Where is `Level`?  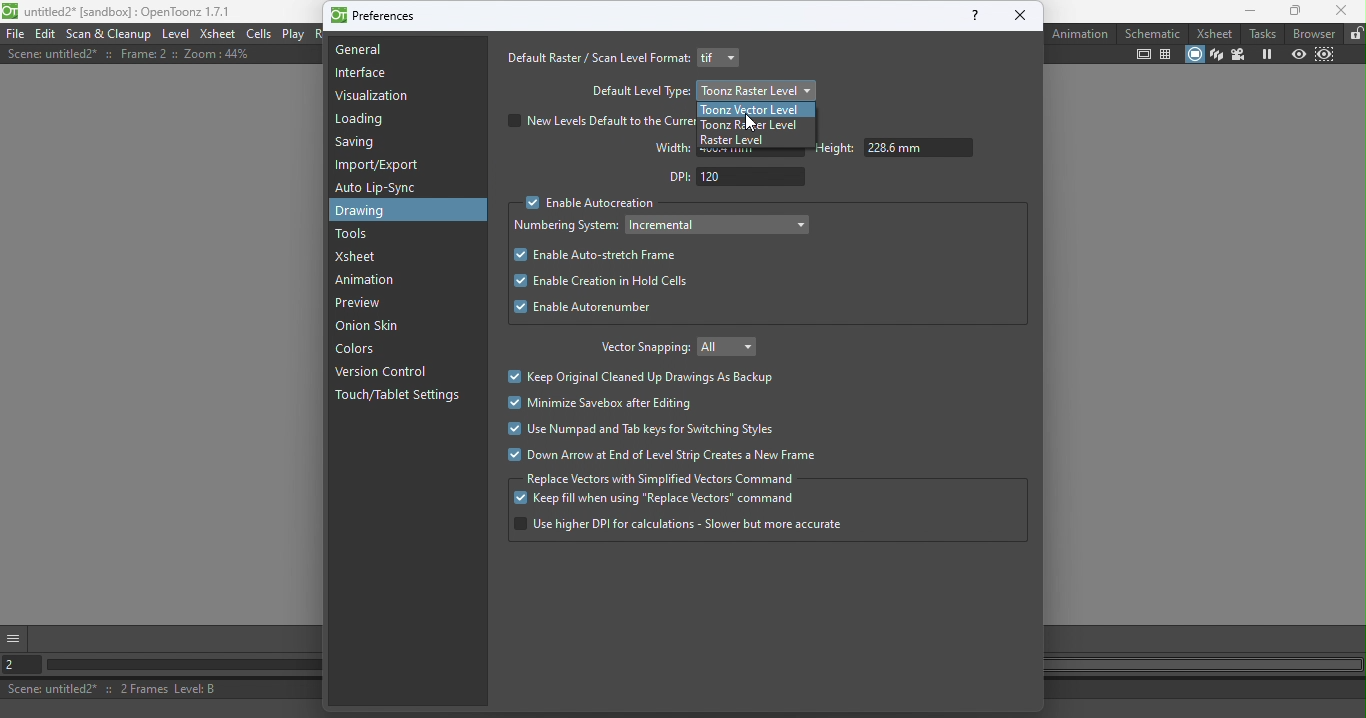
Level is located at coordinates (175, 33).